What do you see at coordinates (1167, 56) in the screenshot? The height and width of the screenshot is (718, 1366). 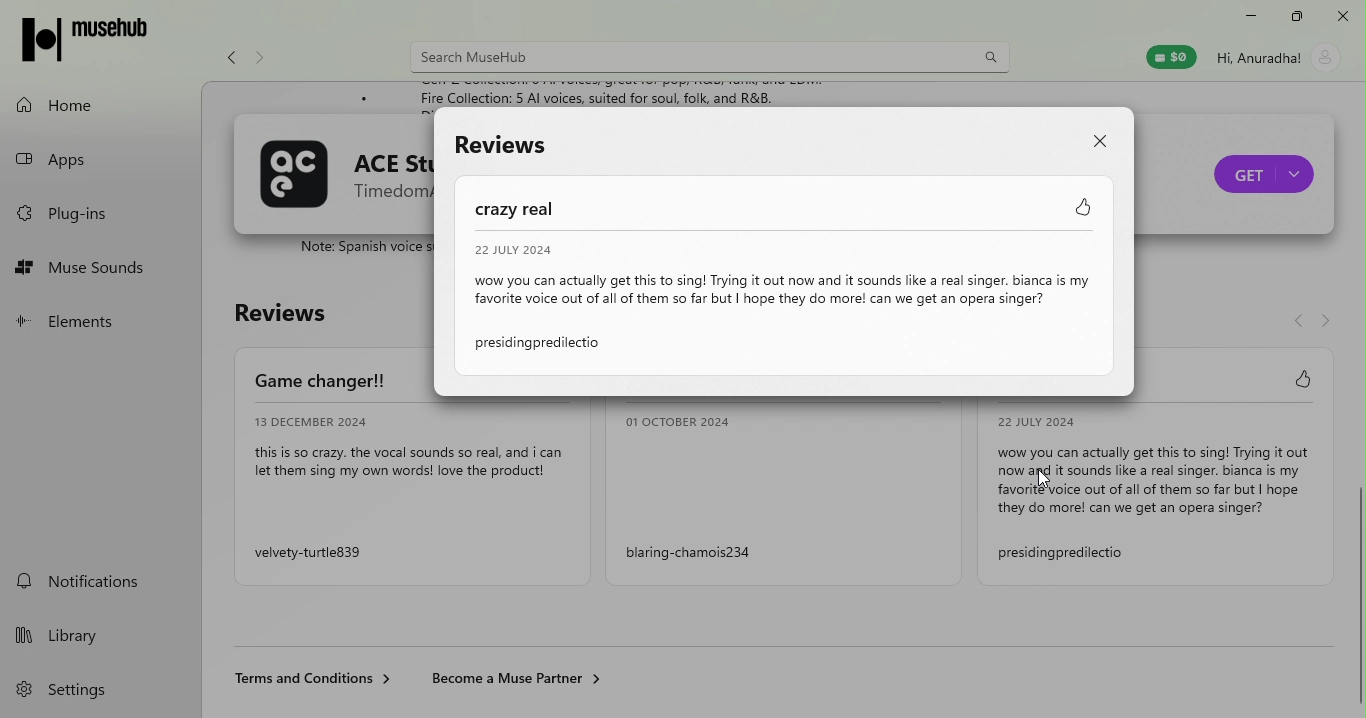 I see `muse wallet` at bounding box center [1167, 56].